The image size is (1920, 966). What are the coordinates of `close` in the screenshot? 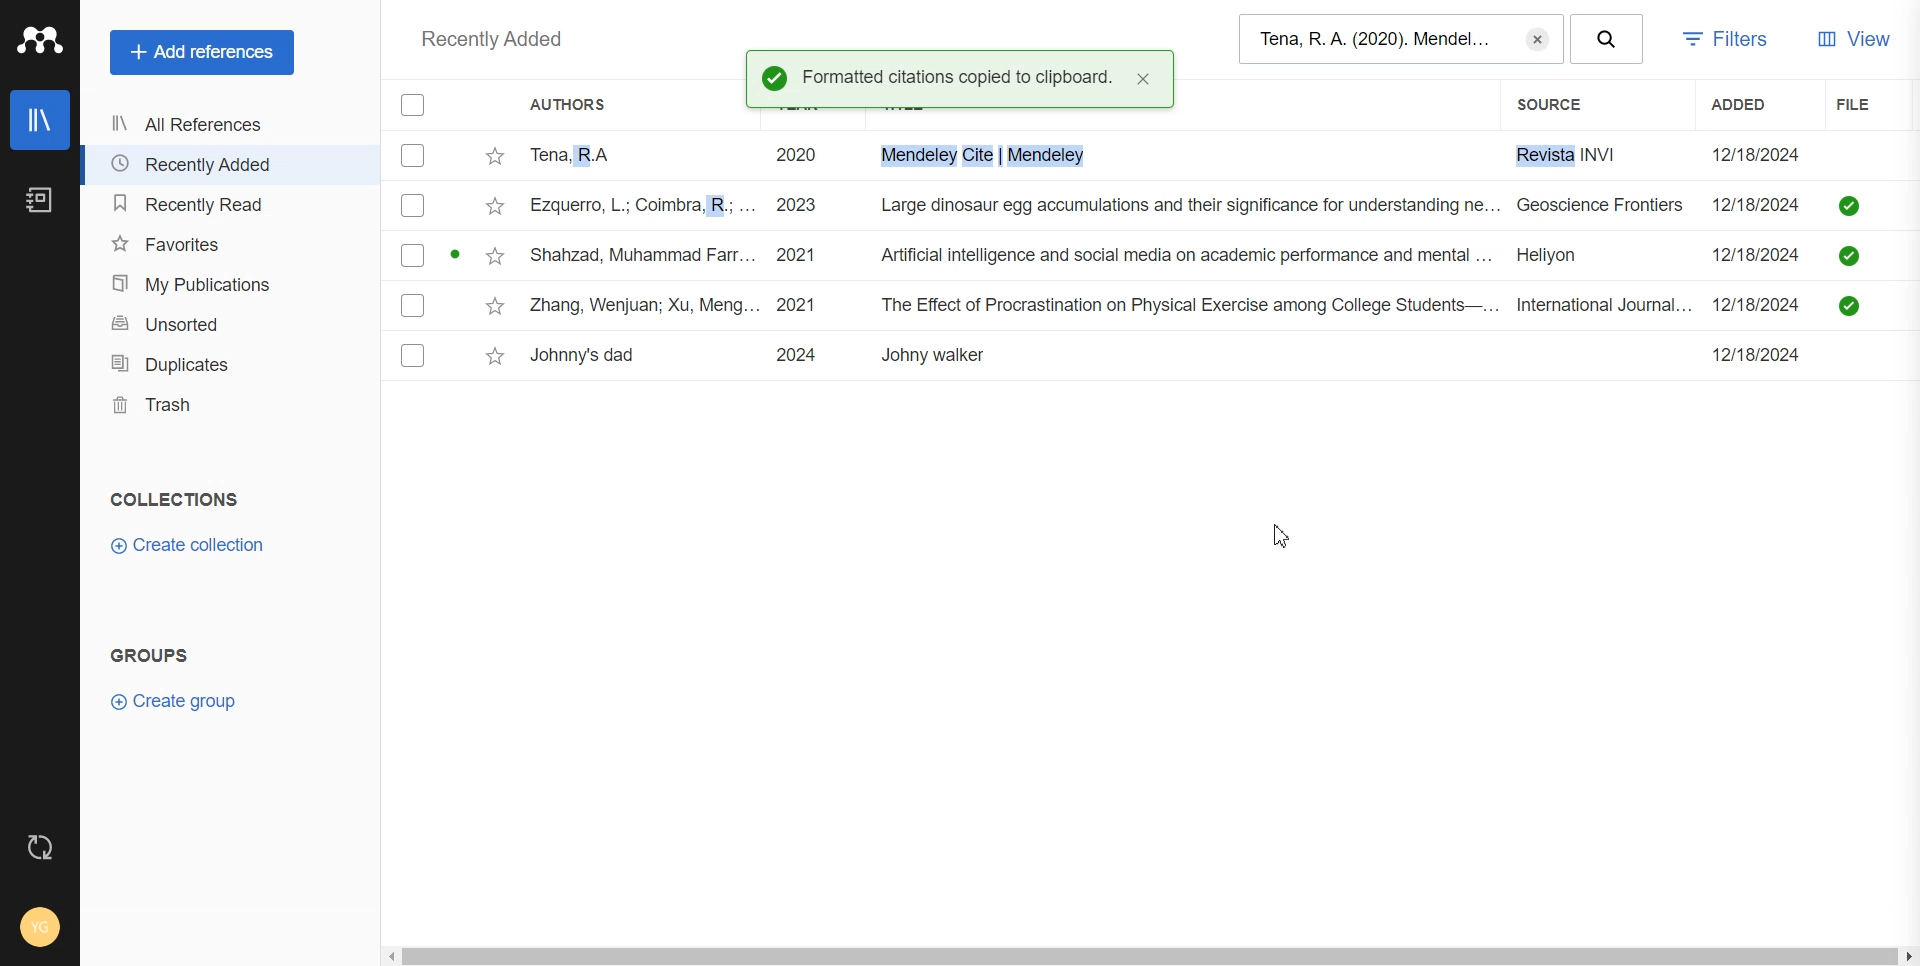 It's located at (1145, 80).